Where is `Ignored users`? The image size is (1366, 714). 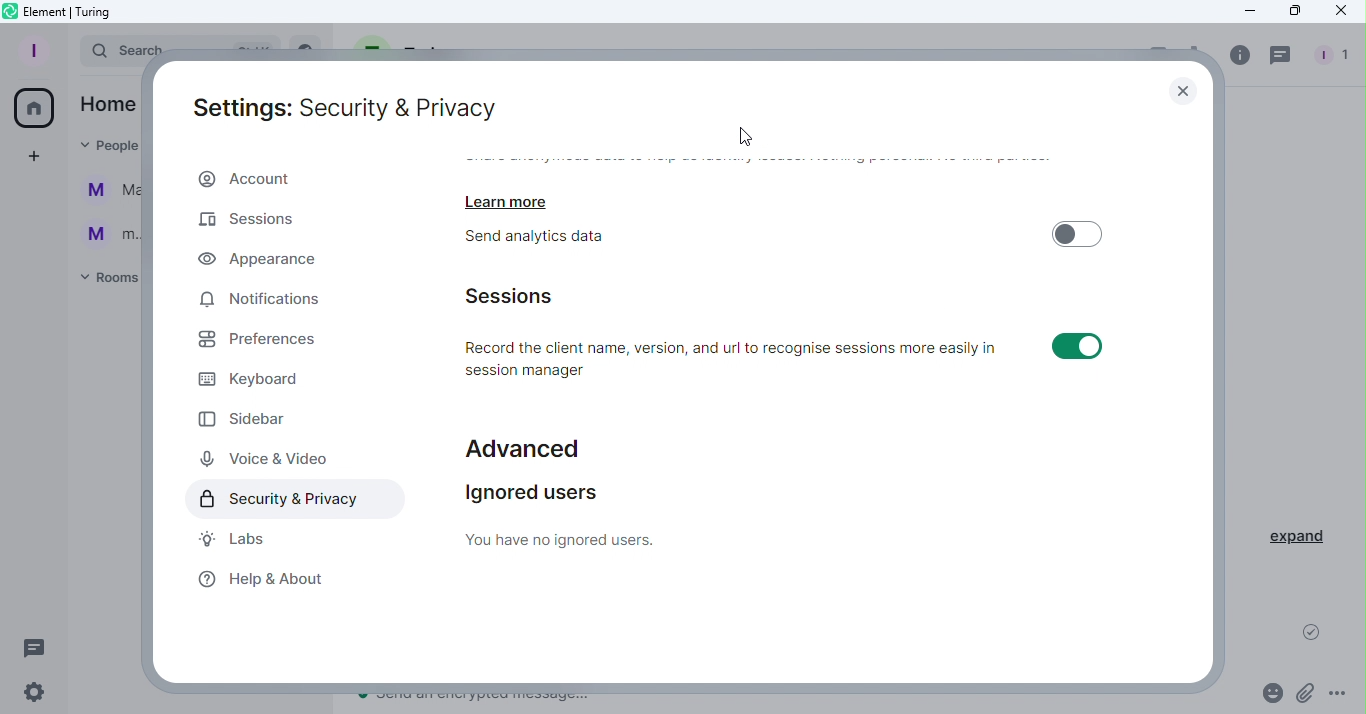
Ignored users is located at coordinates (572, 514).